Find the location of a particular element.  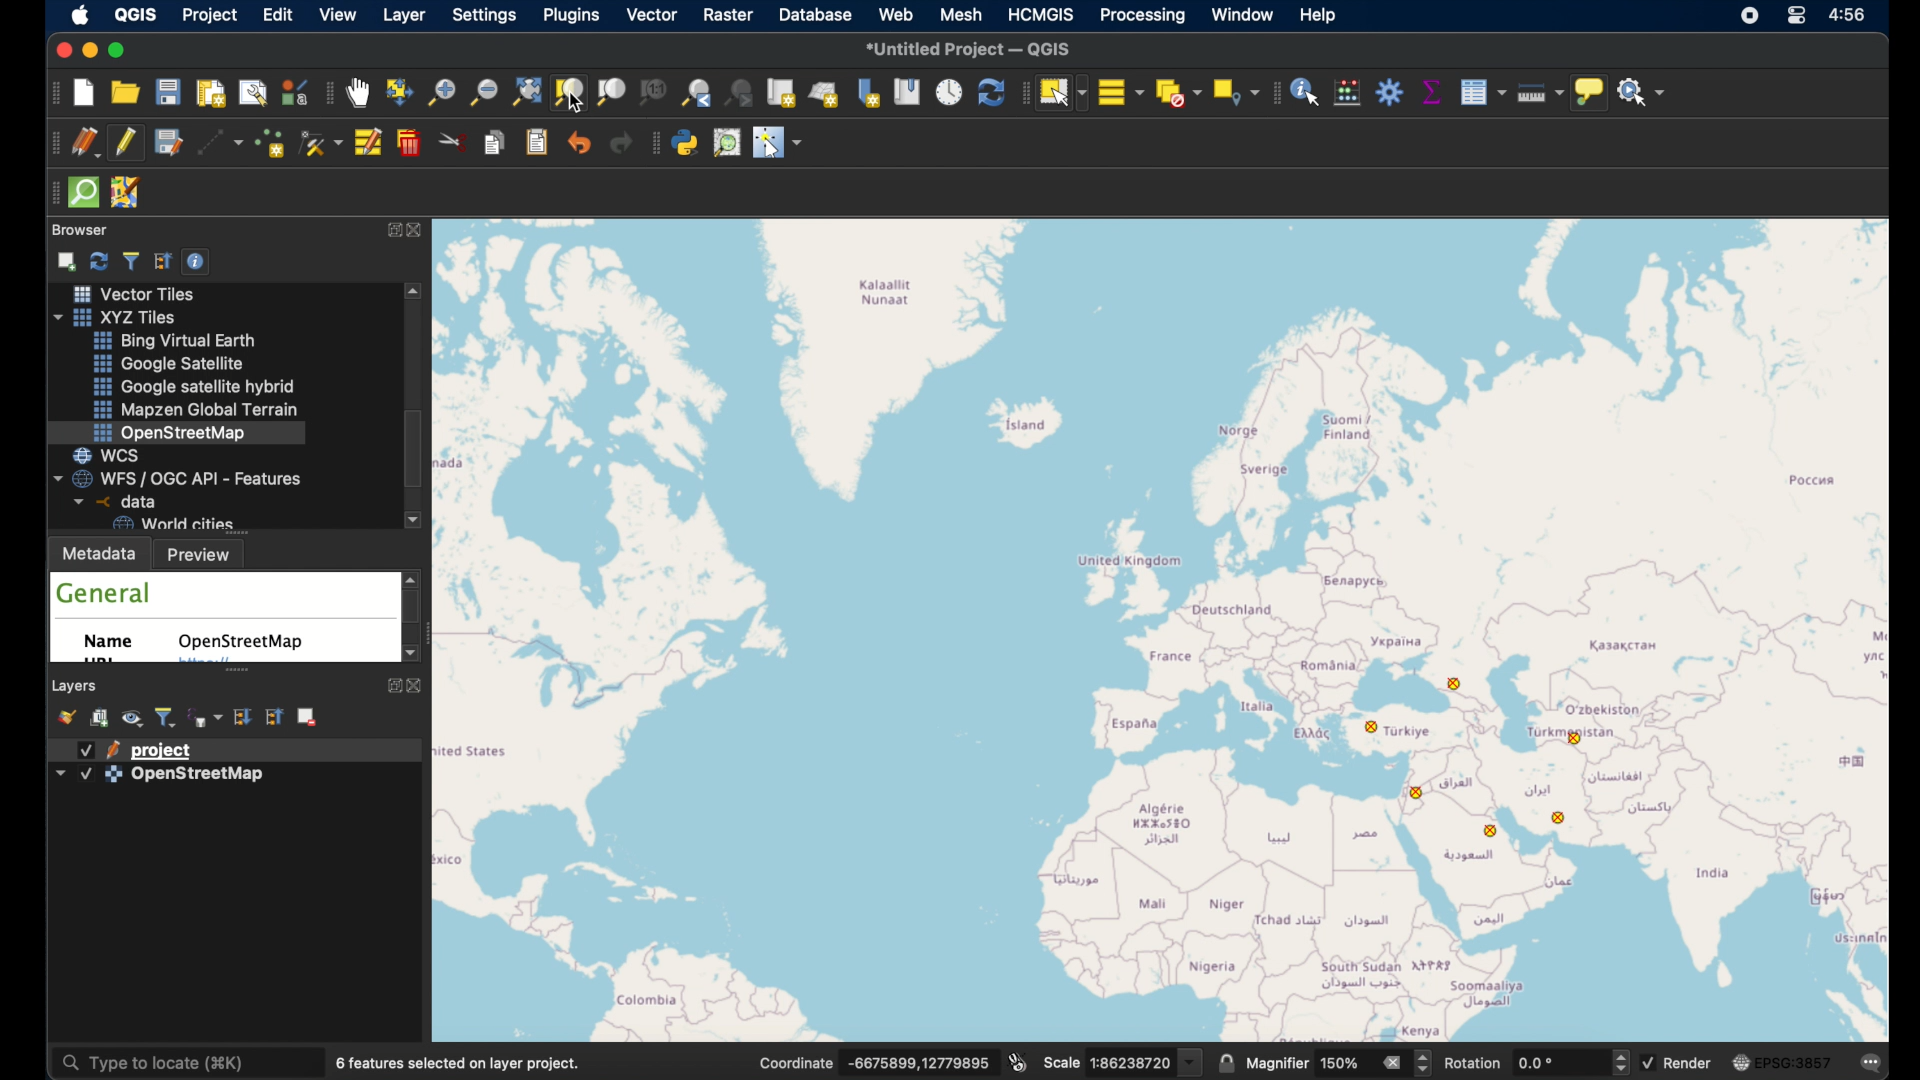

scroll box is located at coordinates (413, 610).